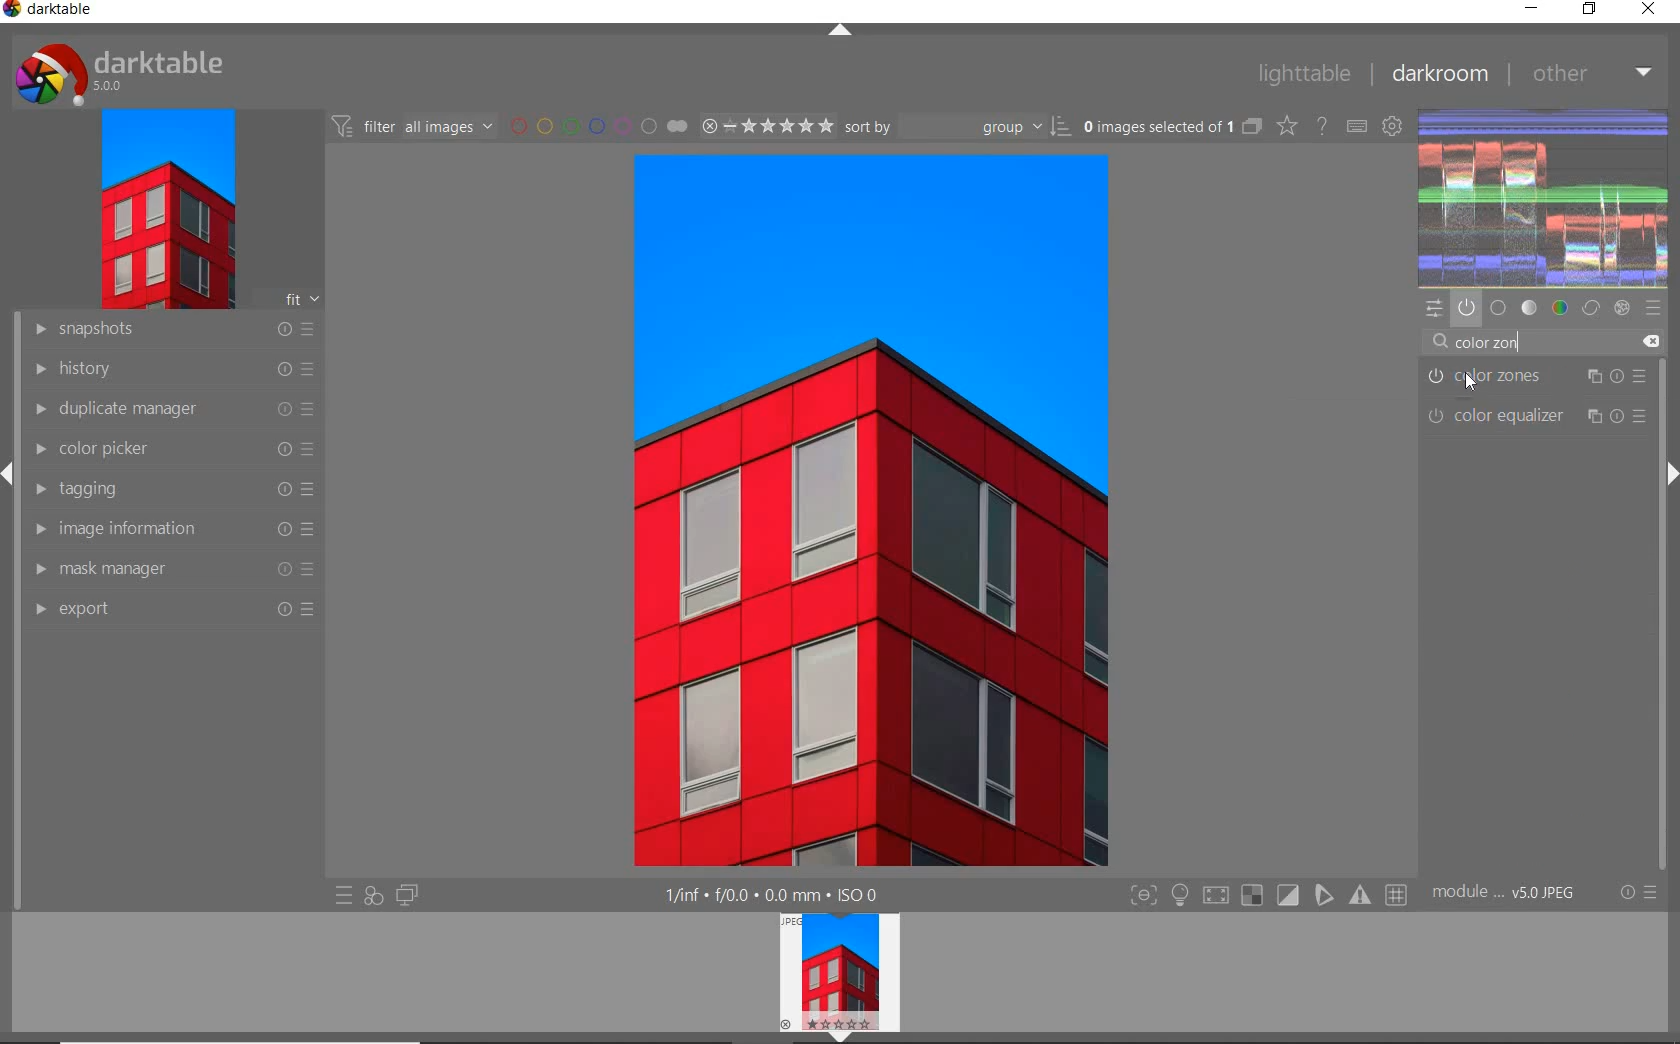  I want to click on tagging, so click(169, 490).